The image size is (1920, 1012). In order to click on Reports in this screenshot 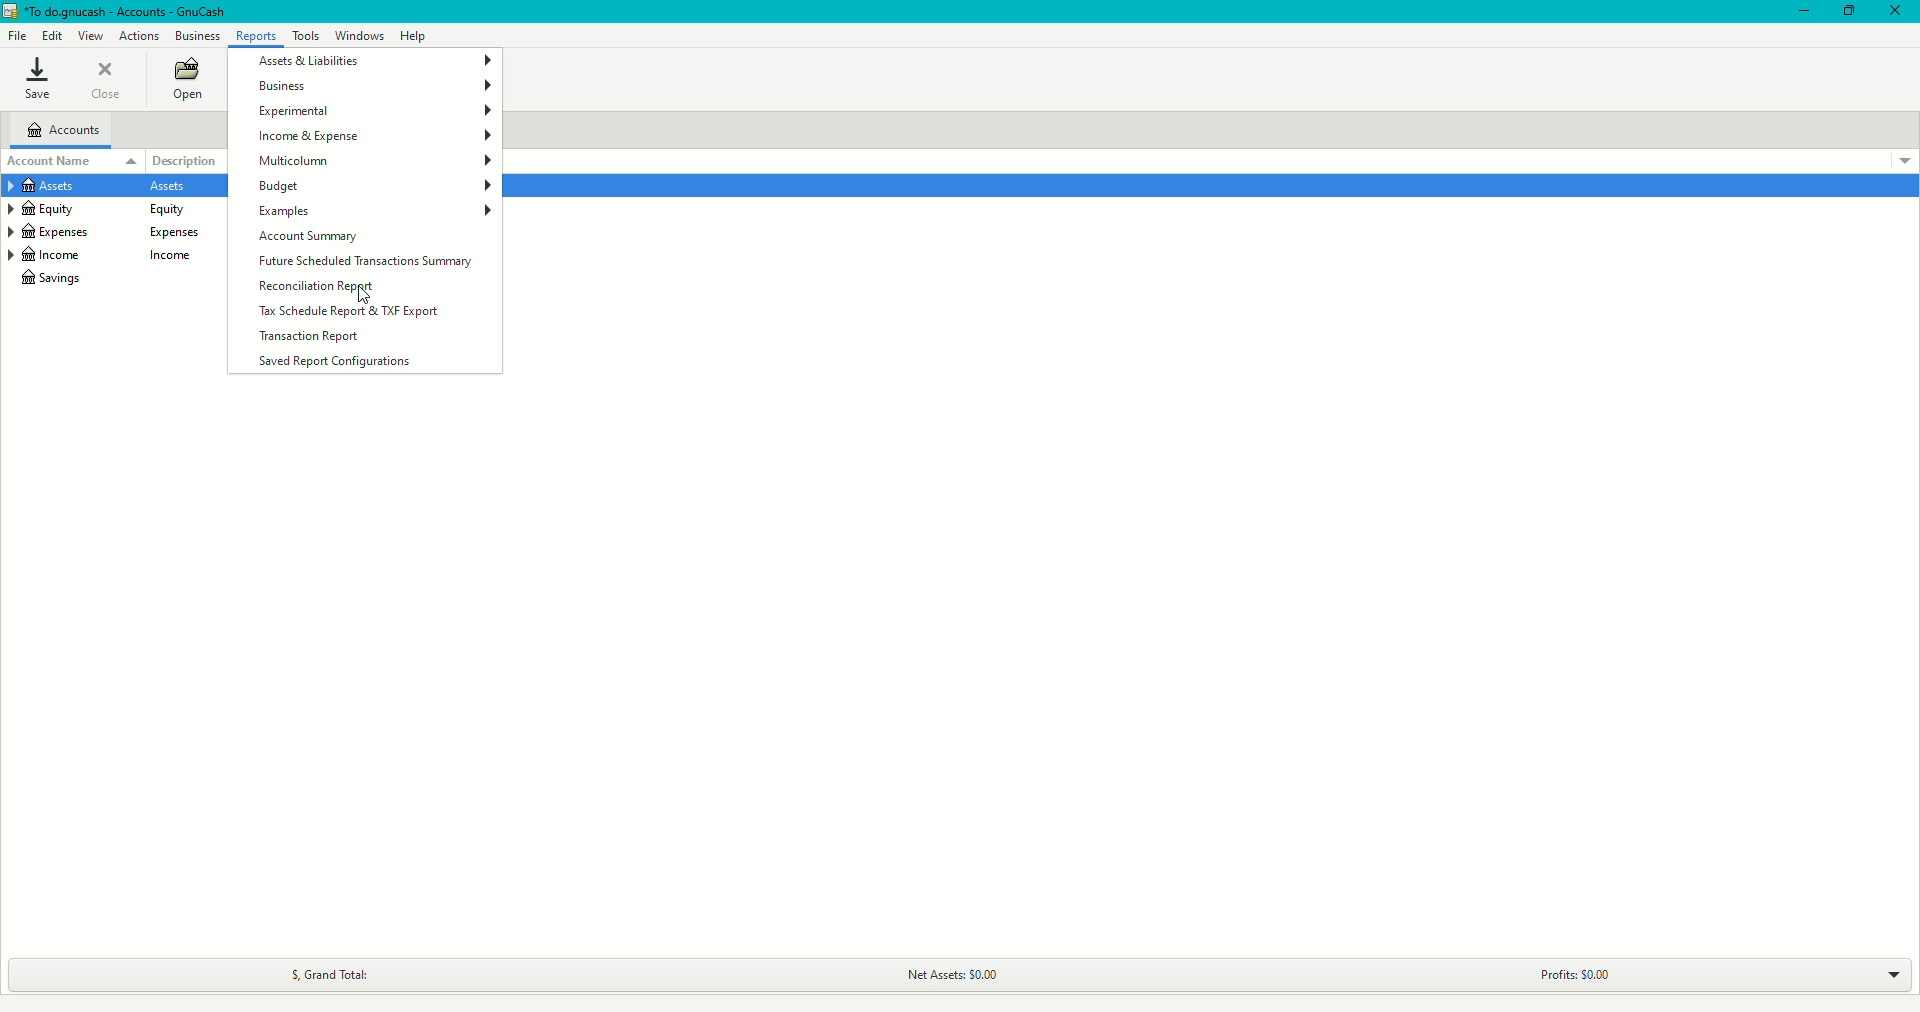, I will do `click(252, 35)`.